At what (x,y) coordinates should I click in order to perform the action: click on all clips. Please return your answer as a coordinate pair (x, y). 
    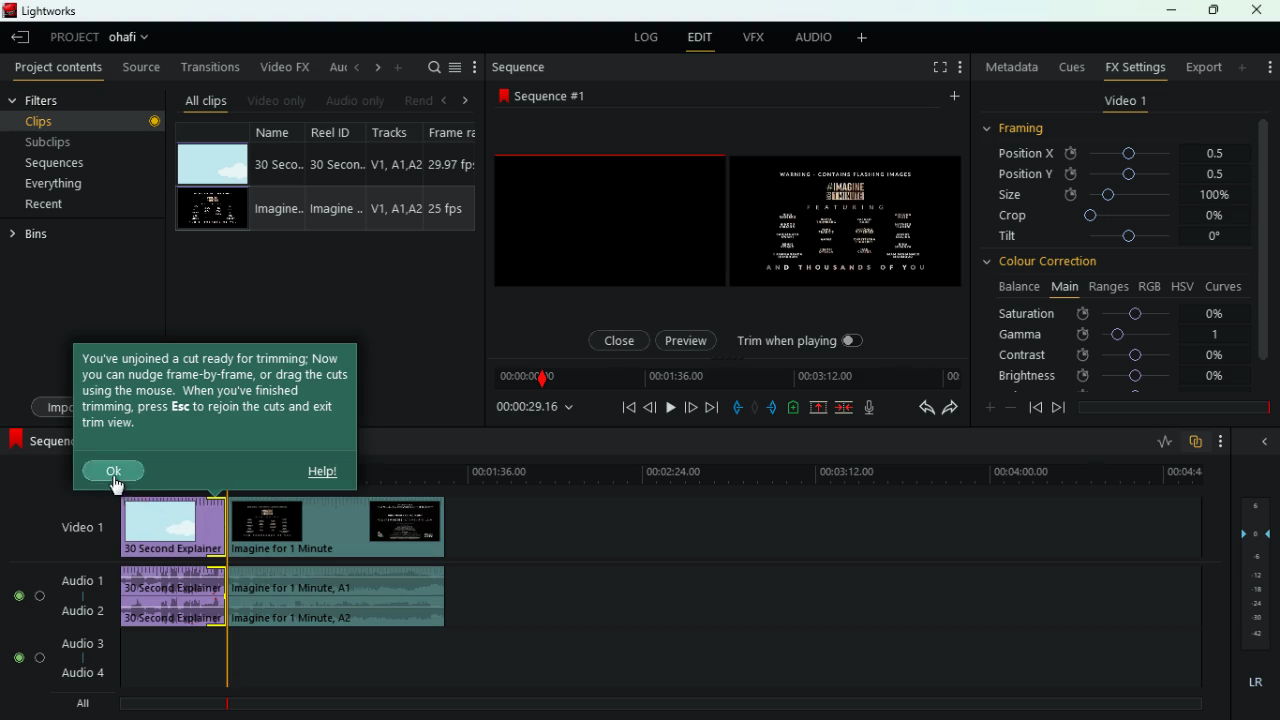
    Looking at the image, I should click on (206, 100).